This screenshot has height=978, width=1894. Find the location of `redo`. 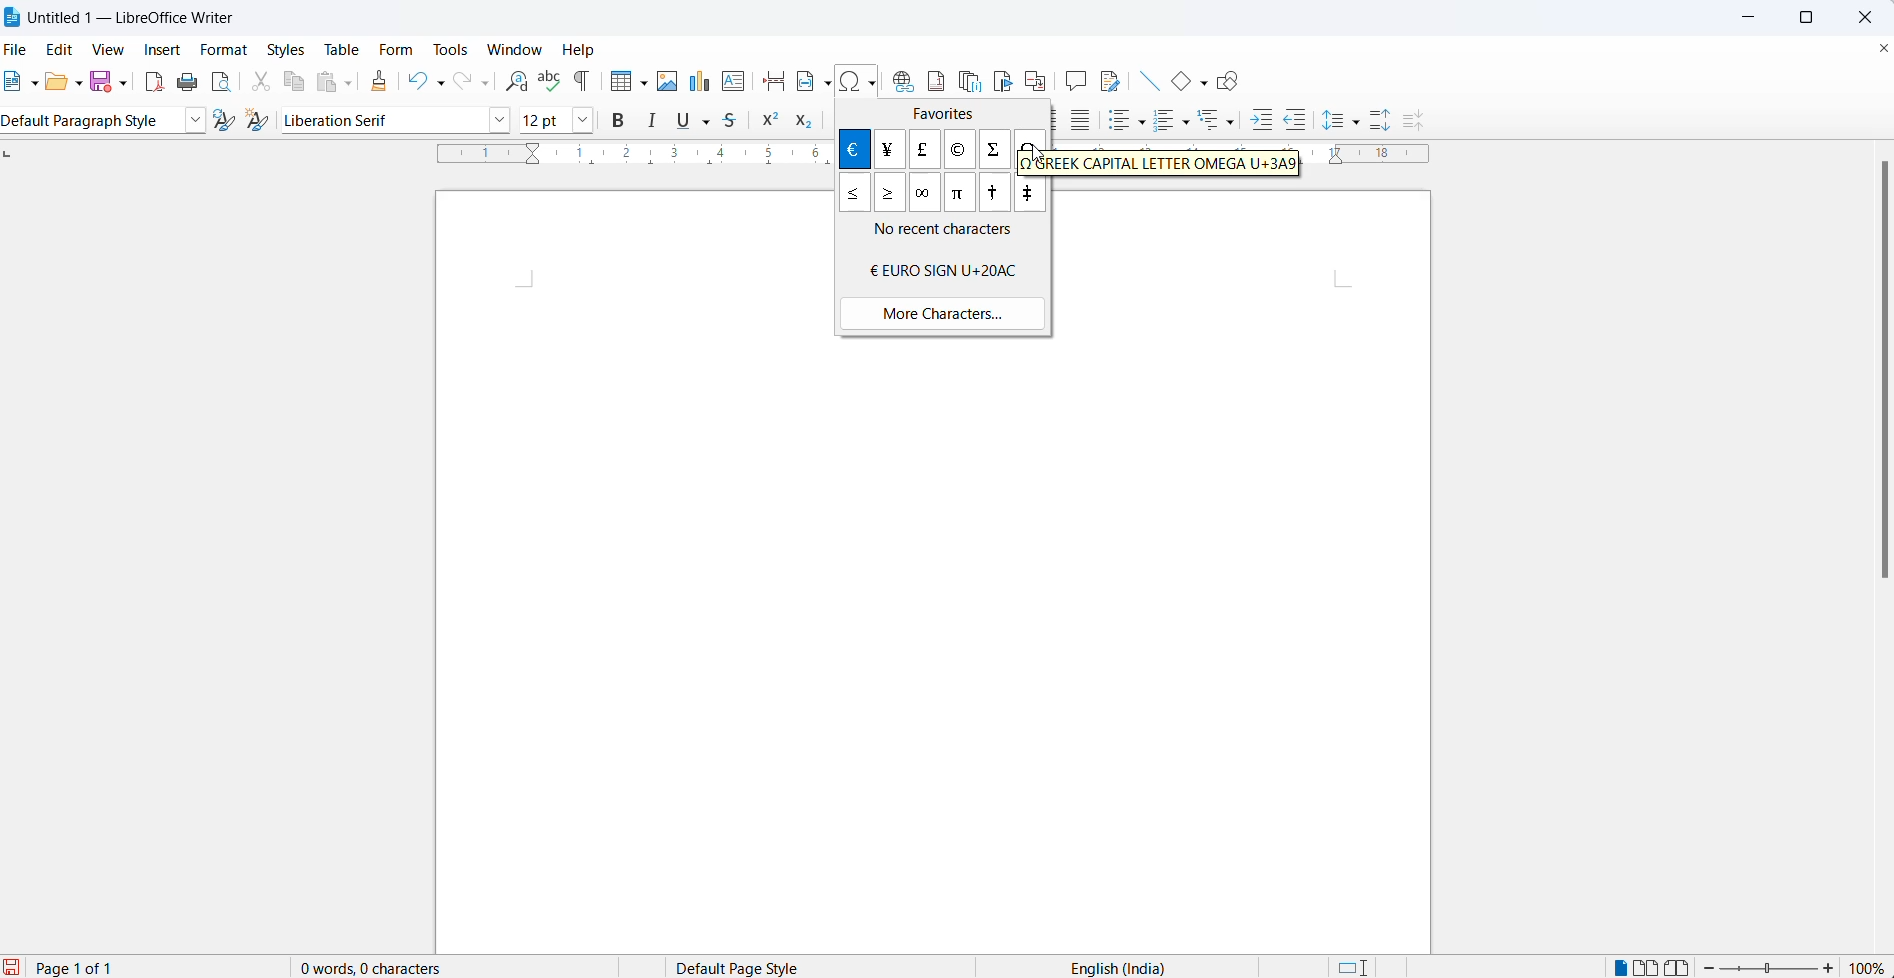

redo is located at coordinates (461, 82).